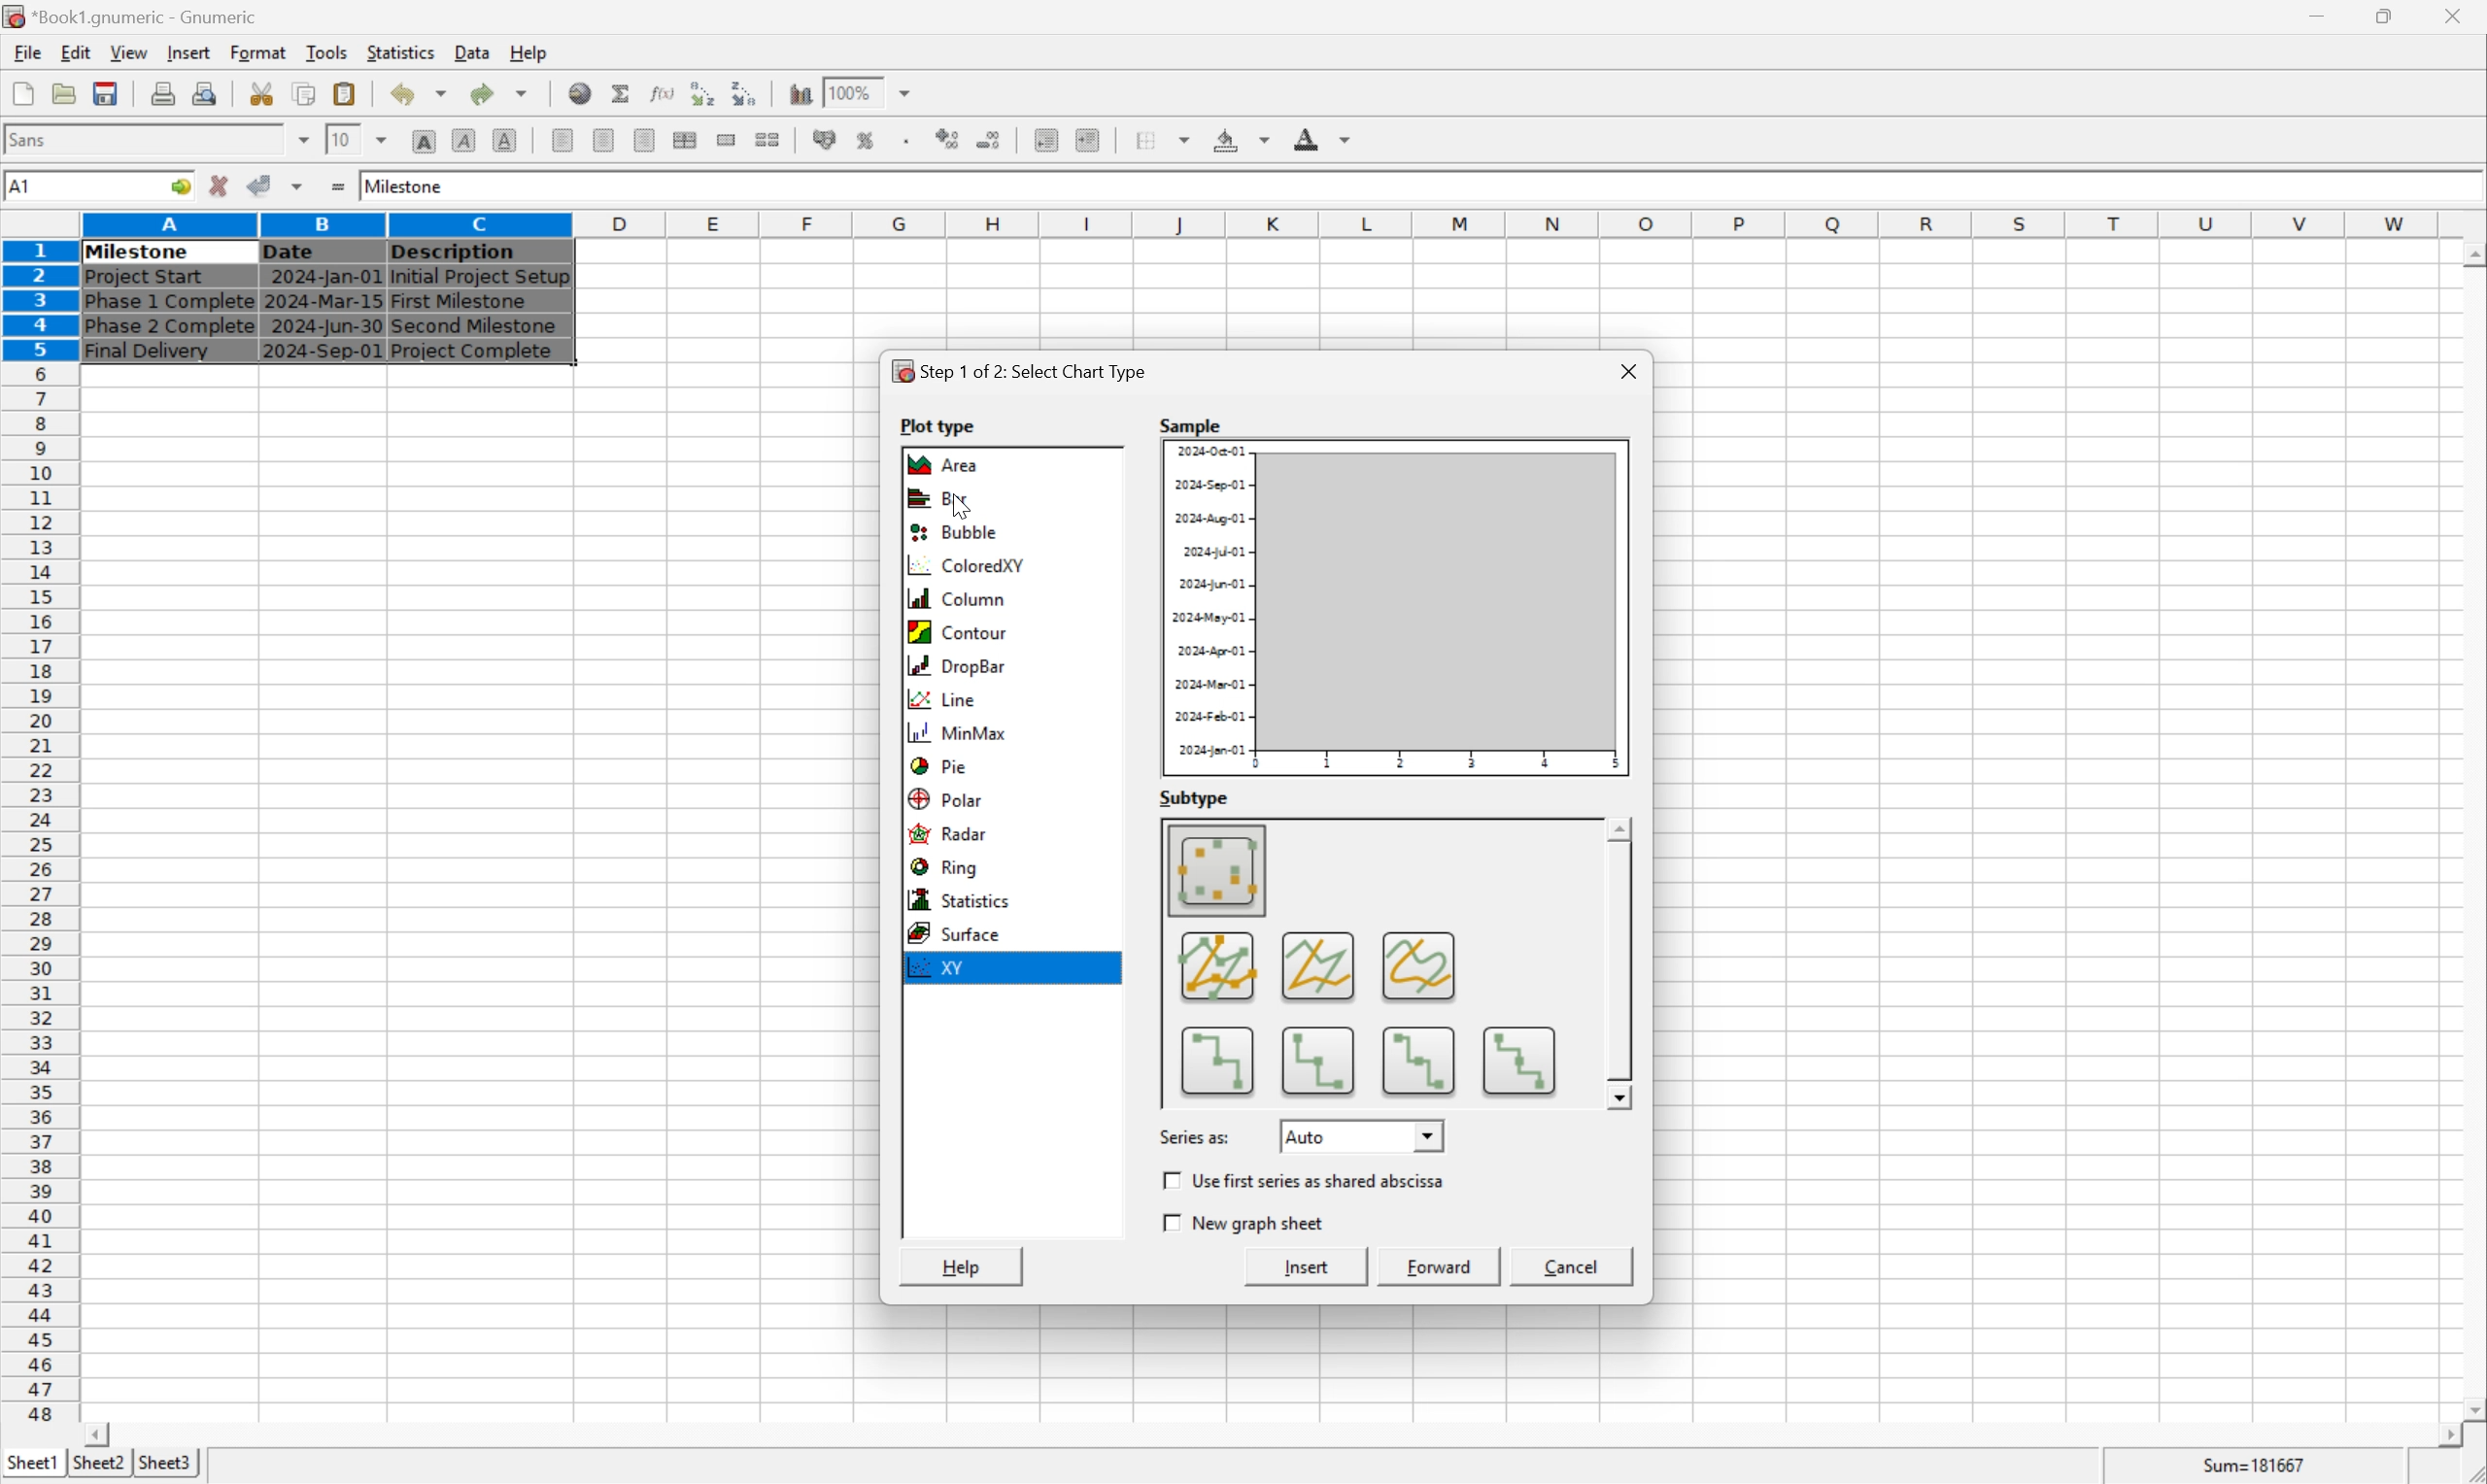 This screenshot has height=1484, width=2487. What do you see at coordinates (2471, 830) in the screenshot?
I see `scroll bar` at bounding box center [2471, 830].